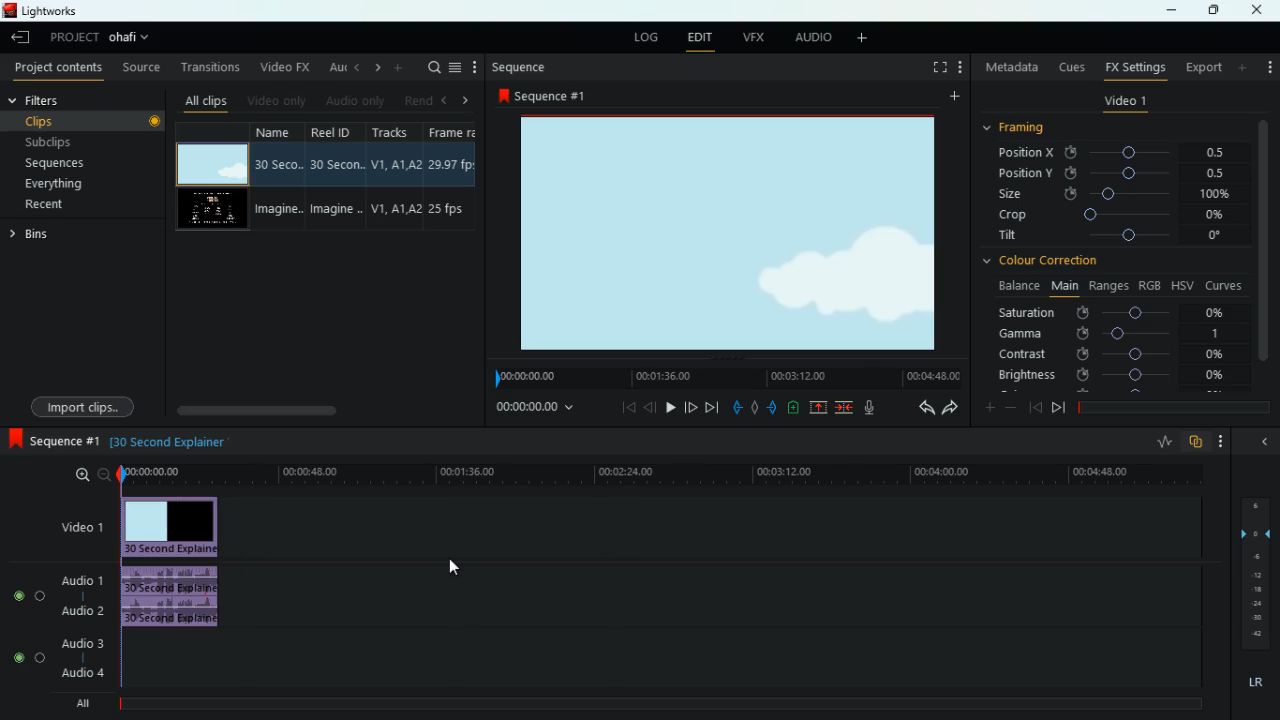 The height and width of the screenshot is (720, 1280). What do you see at coordinates (82, 407) in the screenshot?
I see `import clips` at bounding box center [82, 407].